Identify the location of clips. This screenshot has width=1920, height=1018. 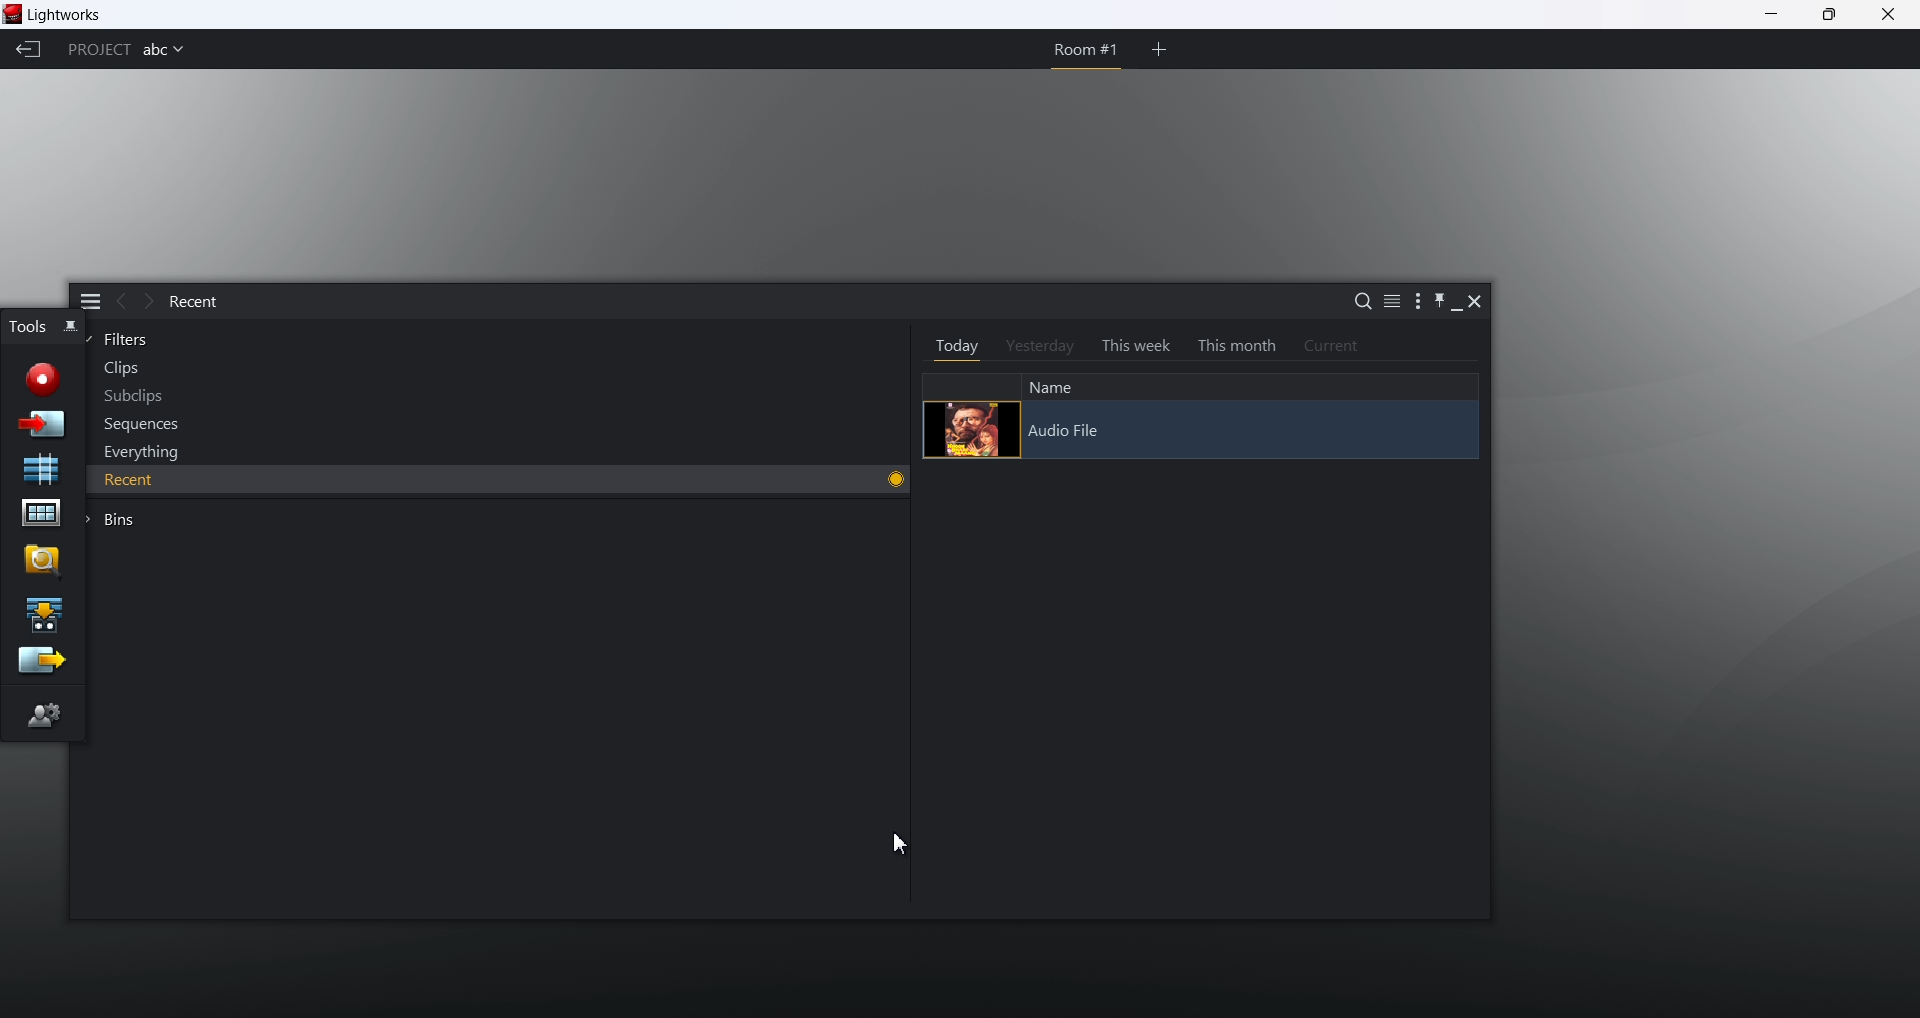
(114, 369).